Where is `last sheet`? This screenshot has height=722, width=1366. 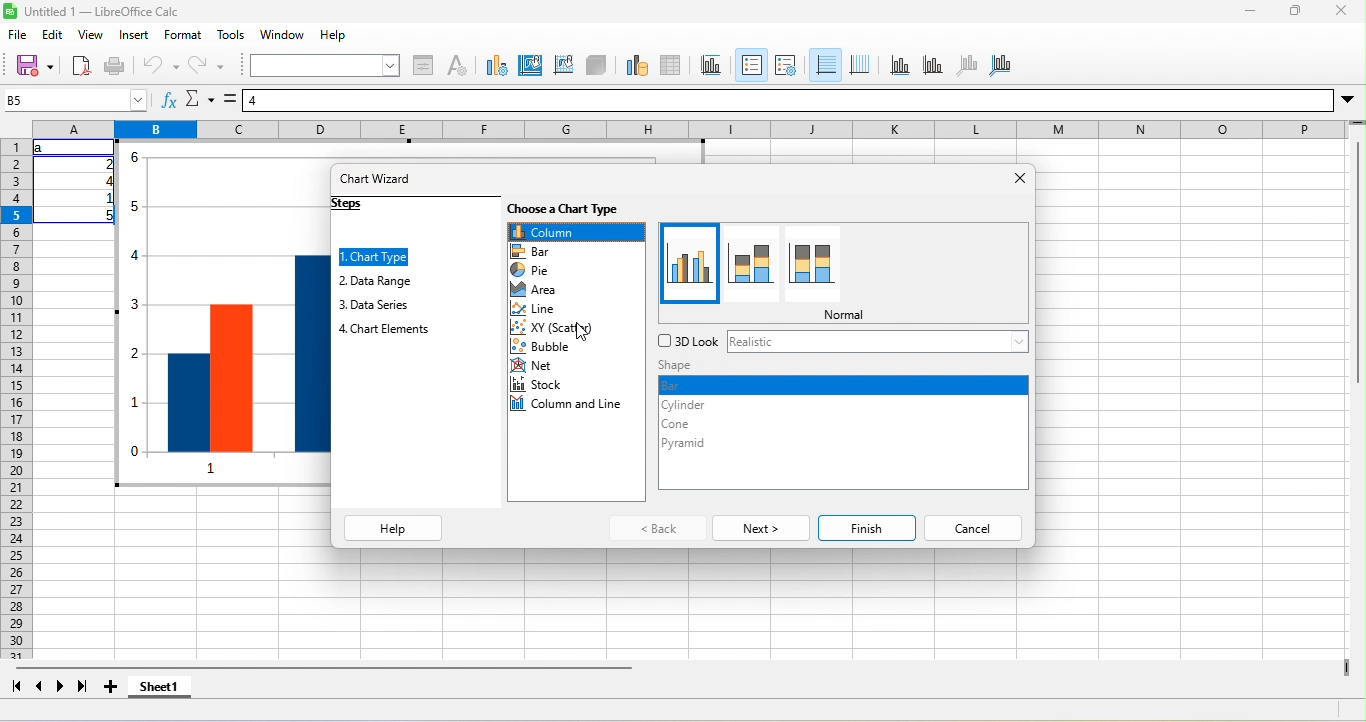
last sheet is located at coordinates (83, 686).